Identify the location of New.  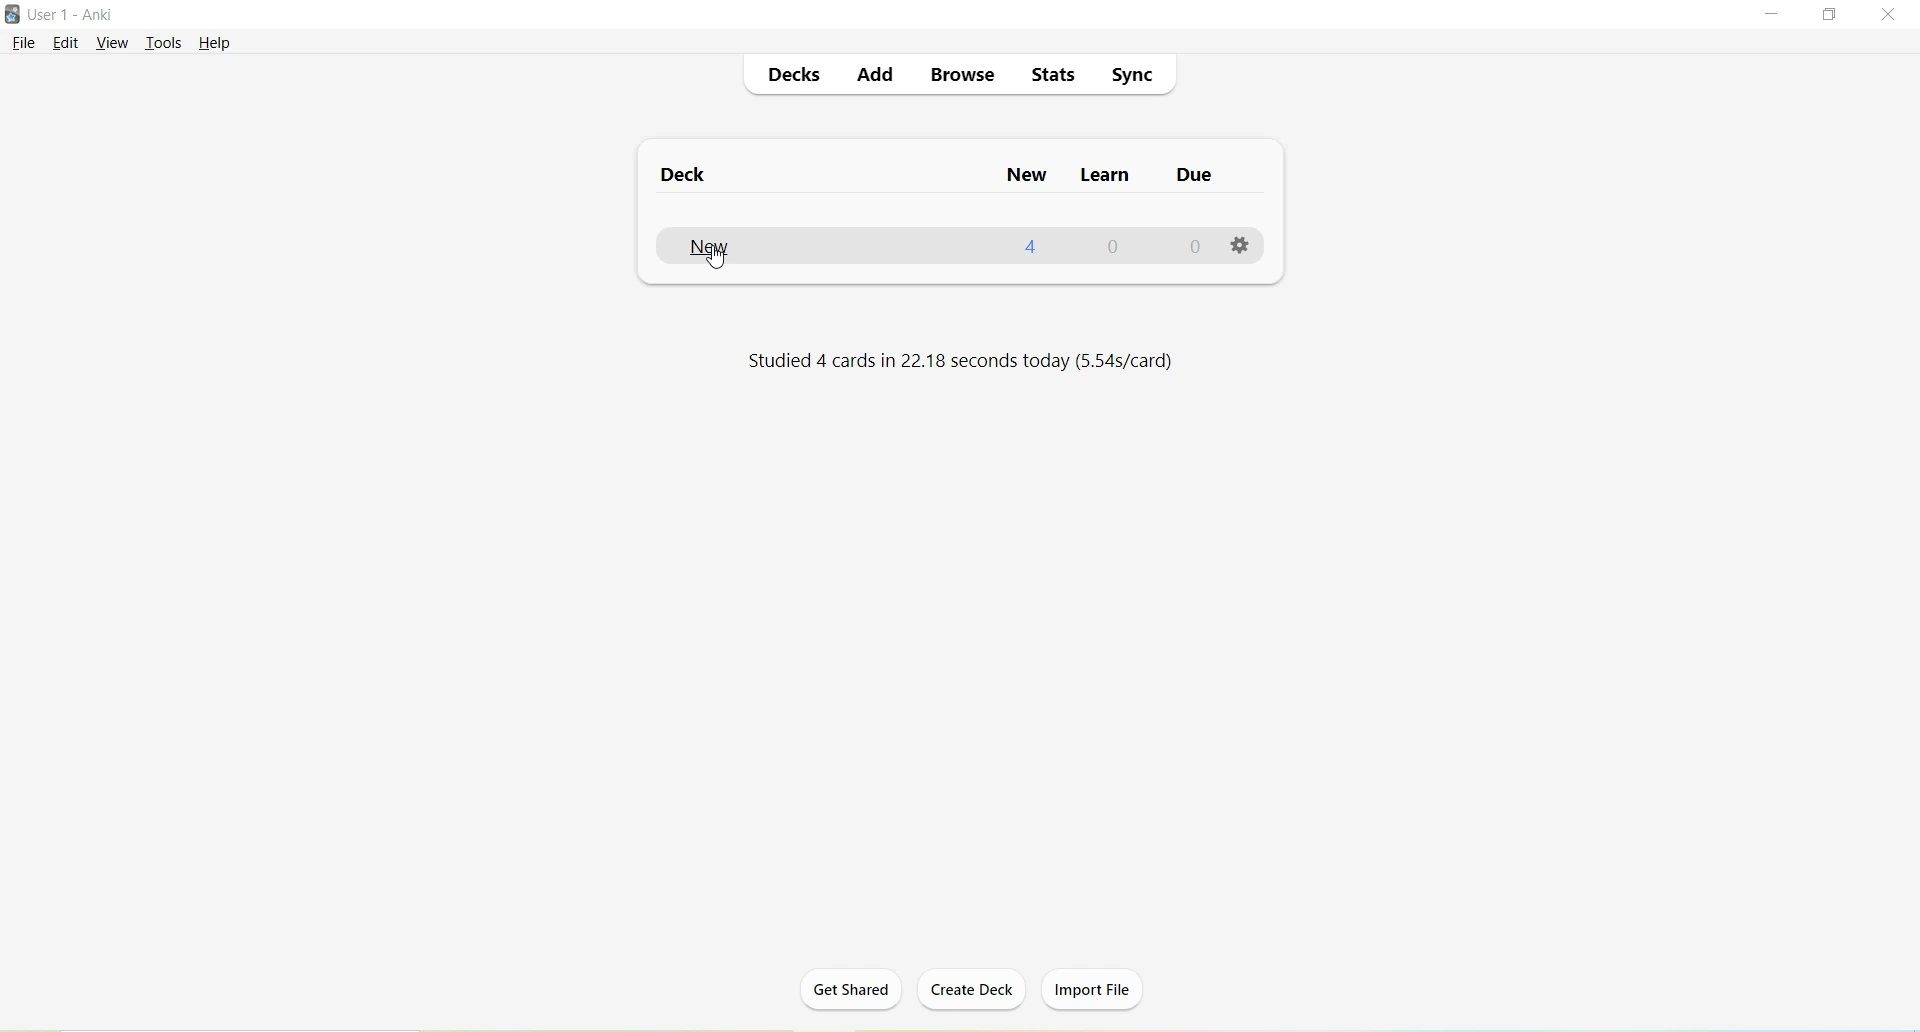
(1027, 176).